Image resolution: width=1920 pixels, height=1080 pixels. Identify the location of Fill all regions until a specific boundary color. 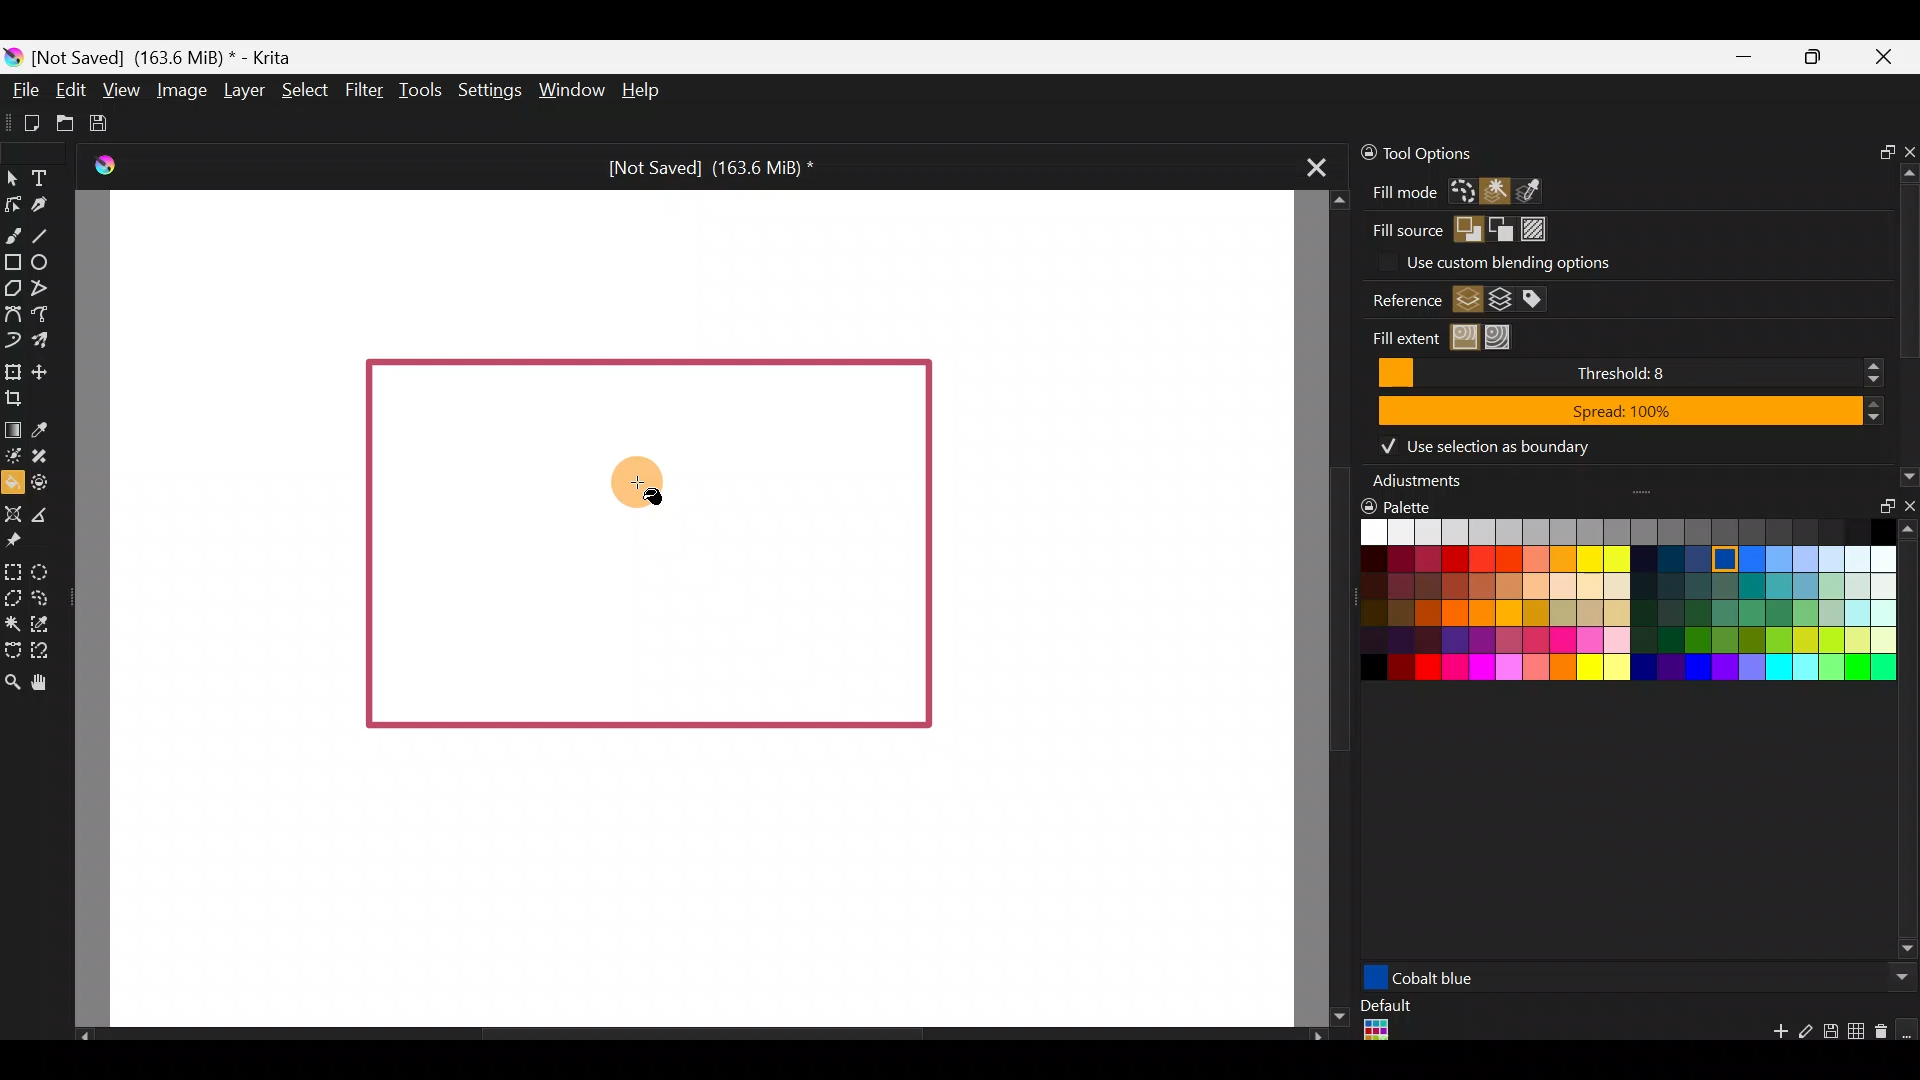
(1504, 336).